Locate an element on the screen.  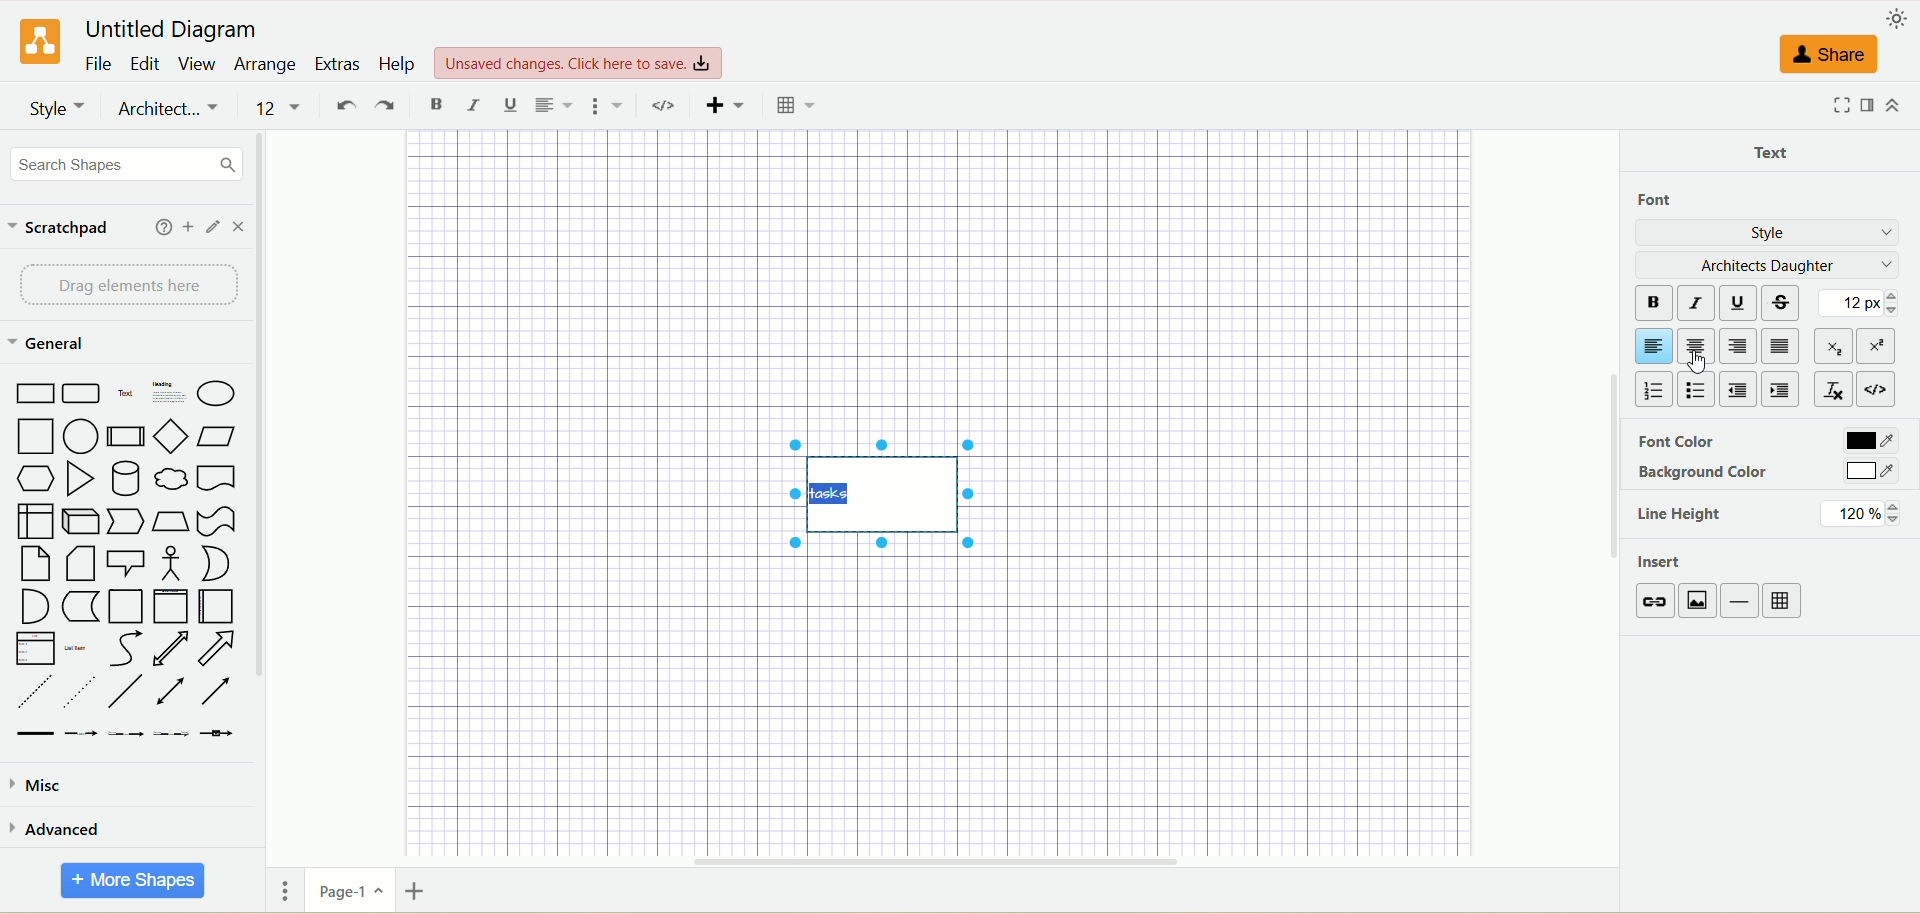
Architect is located at coordinates (169, 110).